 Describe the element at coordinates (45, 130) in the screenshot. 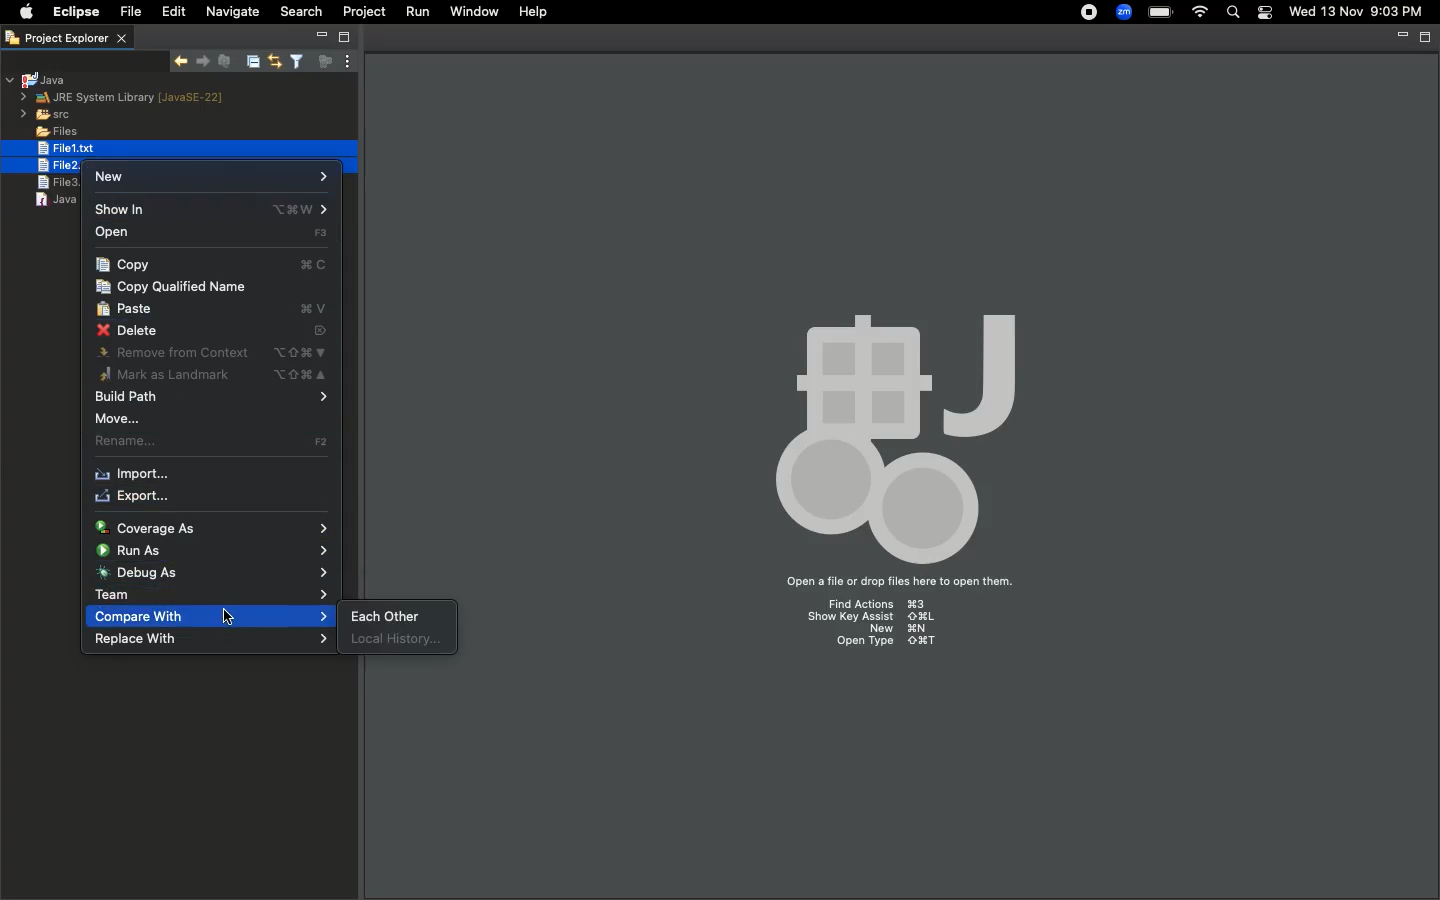

I see `Files` at that location.